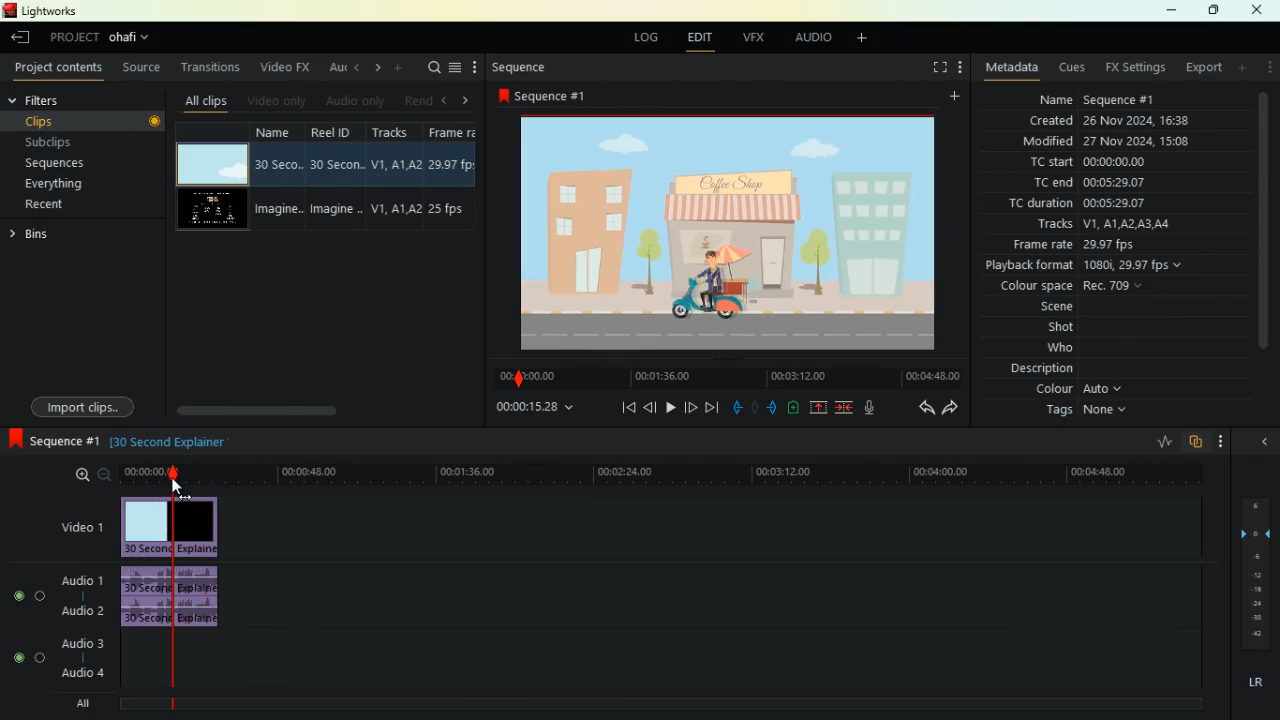 This screenshot has width=1280, height=720. I want to click on up, so click(818, 408).